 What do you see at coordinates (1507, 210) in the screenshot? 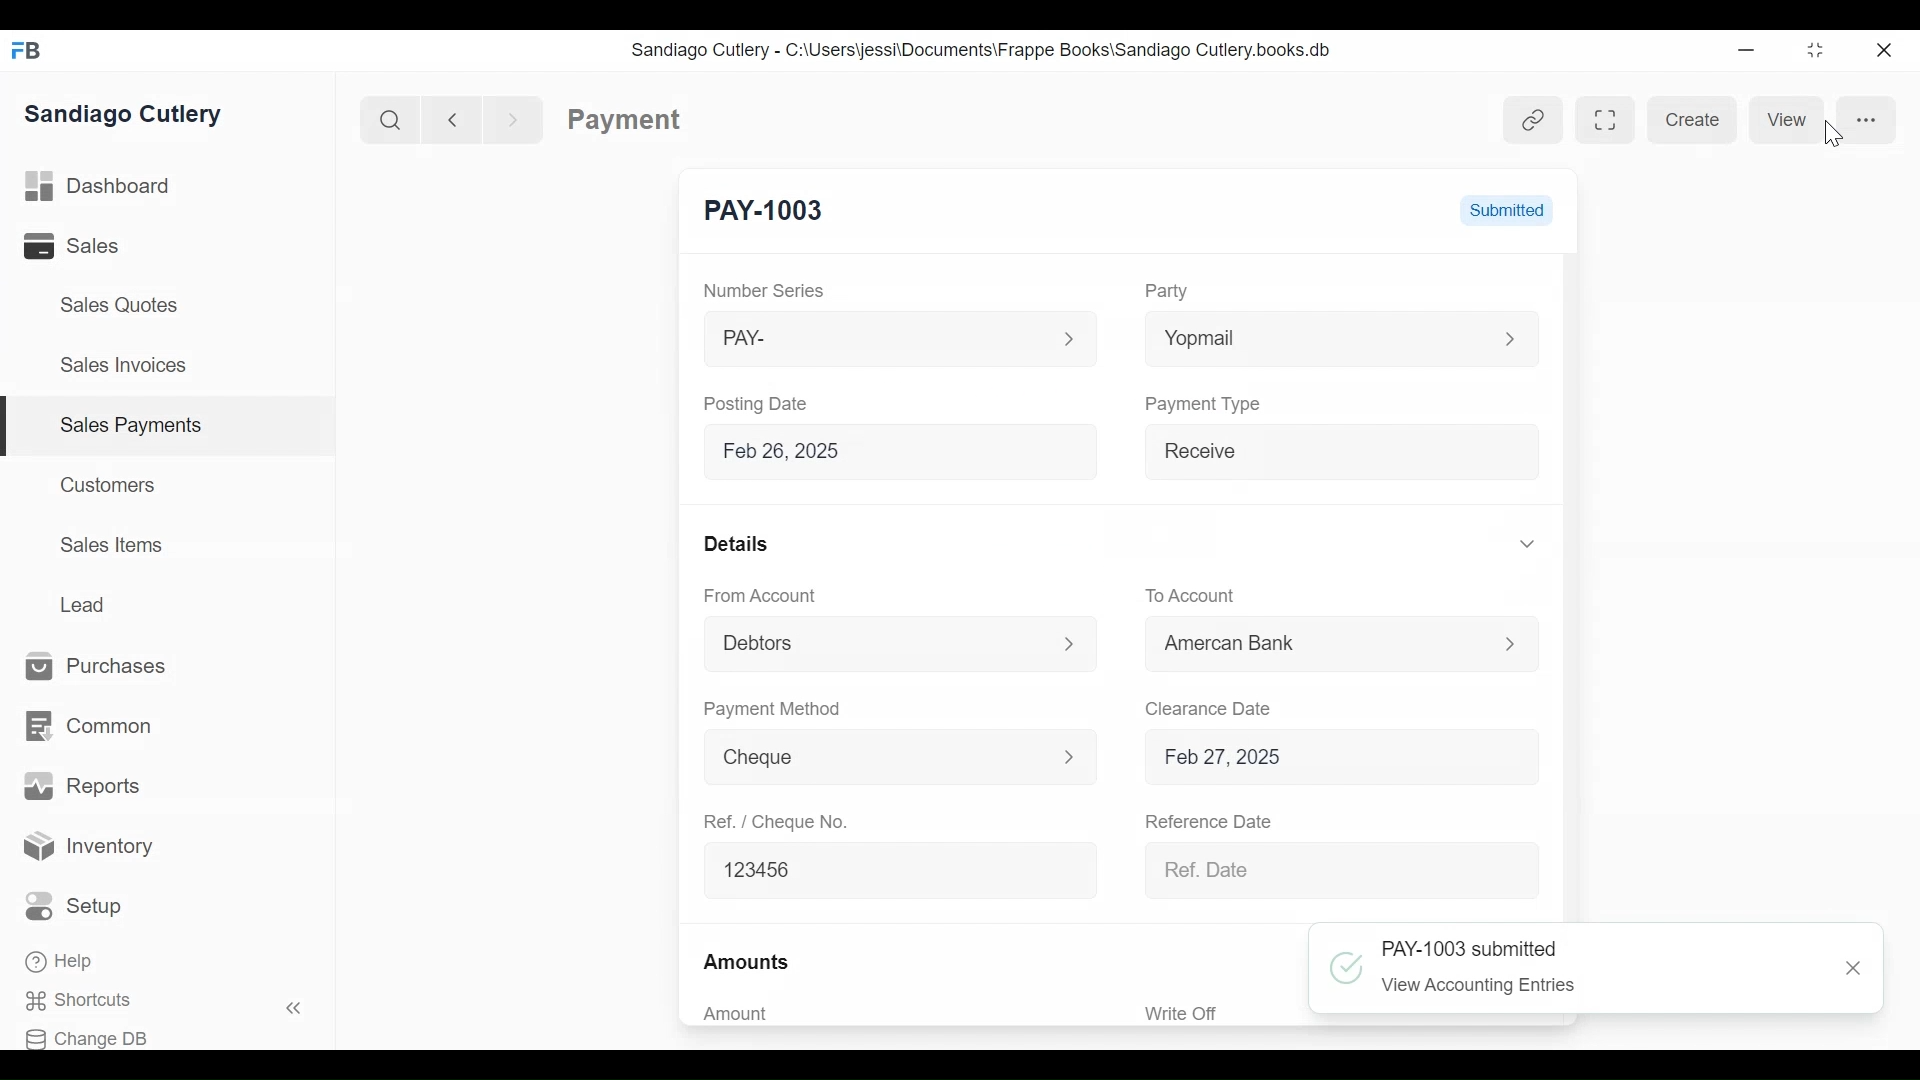
I see `Submitted` at bounding box center [1507, 210].